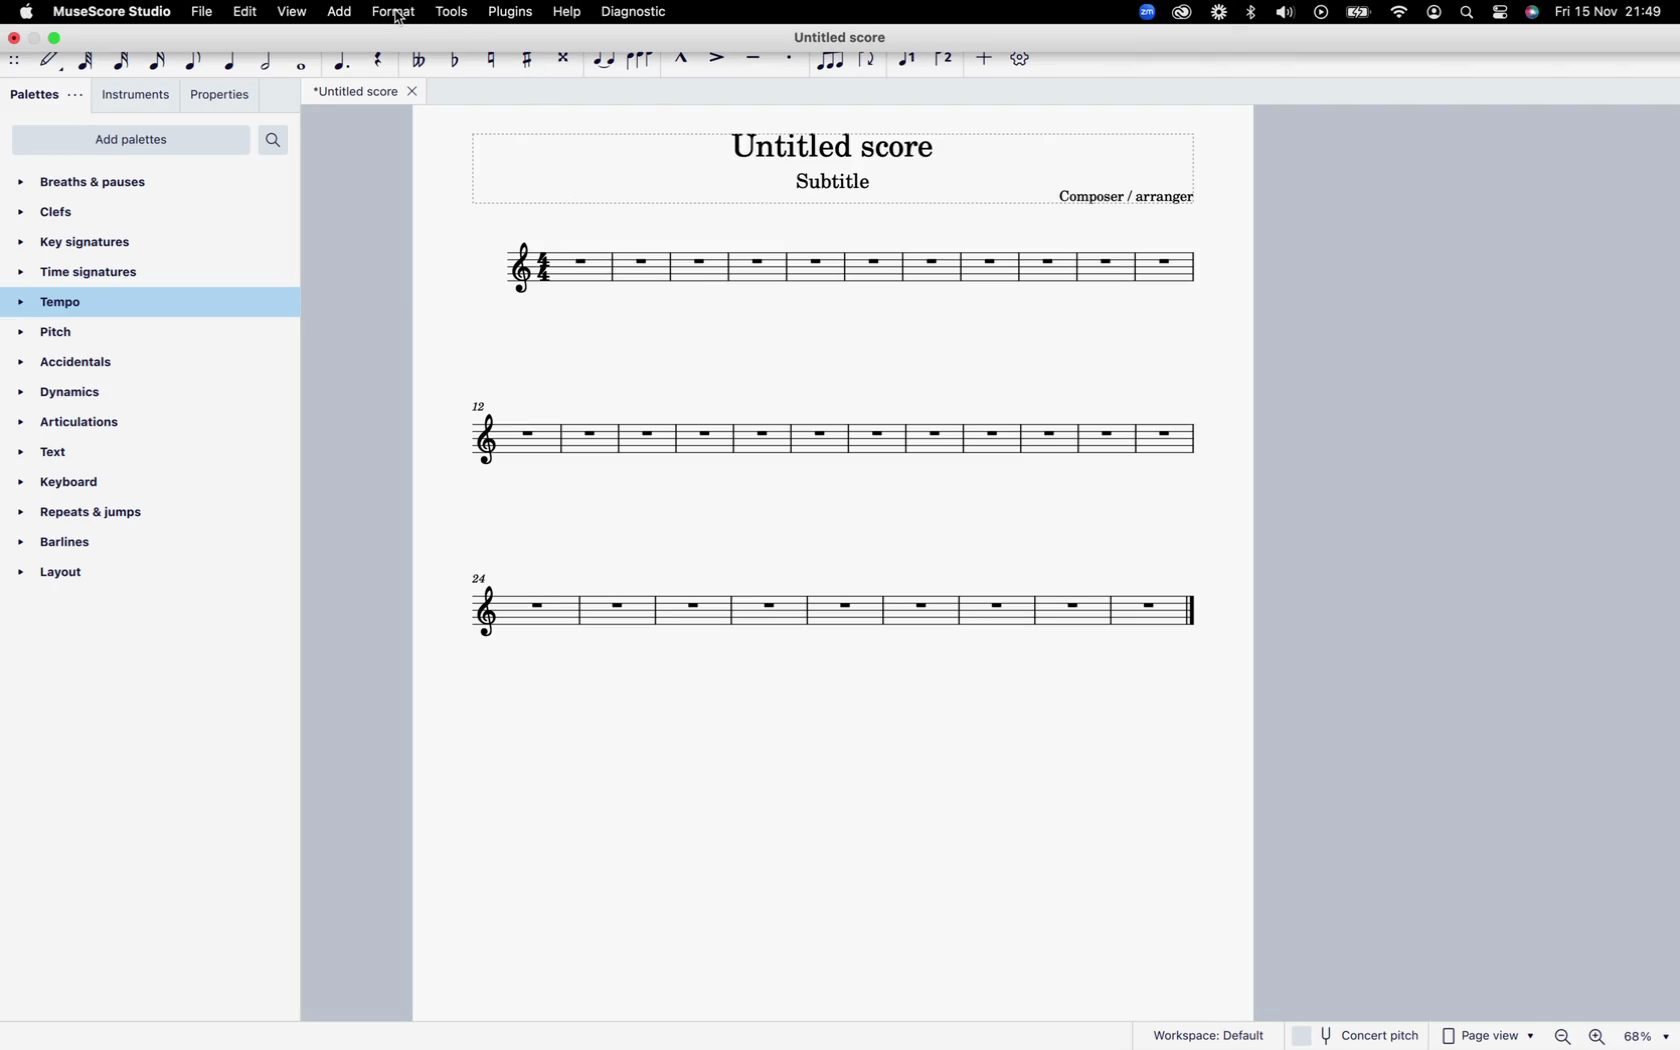 Image resolution: width=1680 pixels, height=1050 pixels. Describe the element at coordinates (1359, 12) in the screenshot. I see `battery` at that location.